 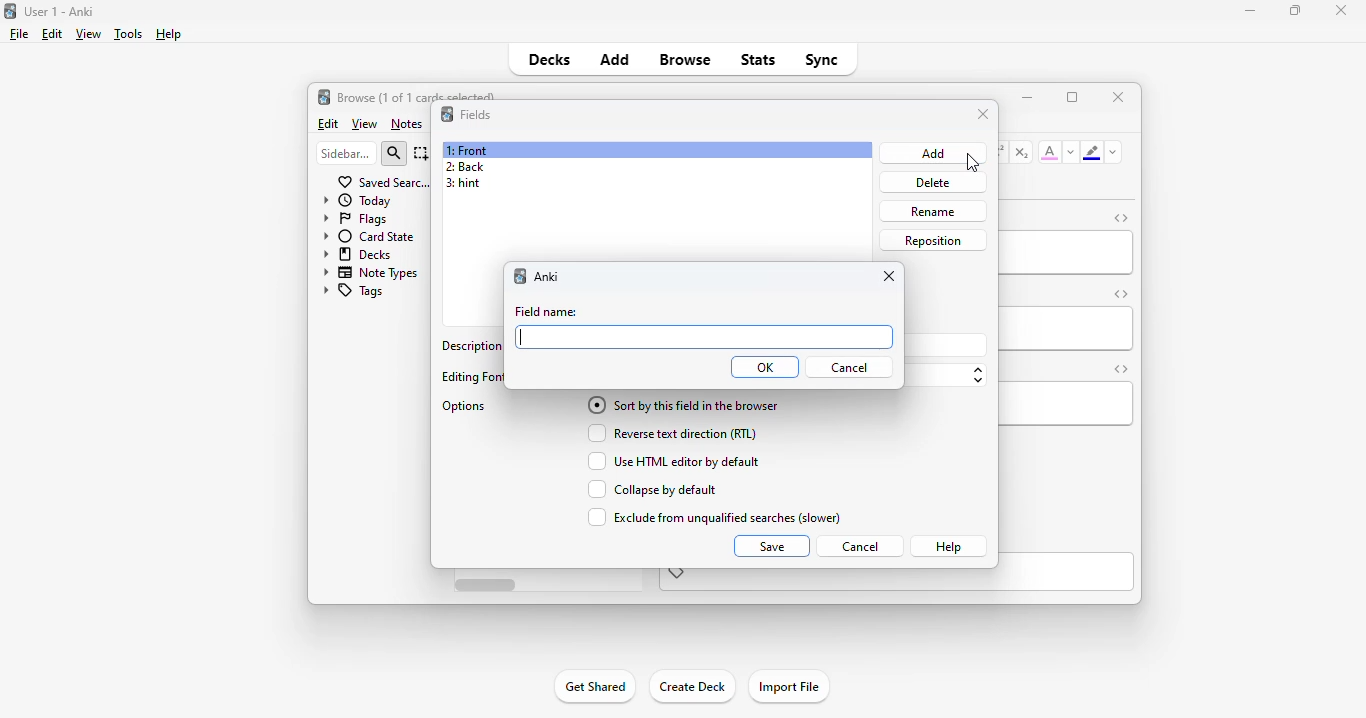 I want to click on note types, so click(x=371, y=272).